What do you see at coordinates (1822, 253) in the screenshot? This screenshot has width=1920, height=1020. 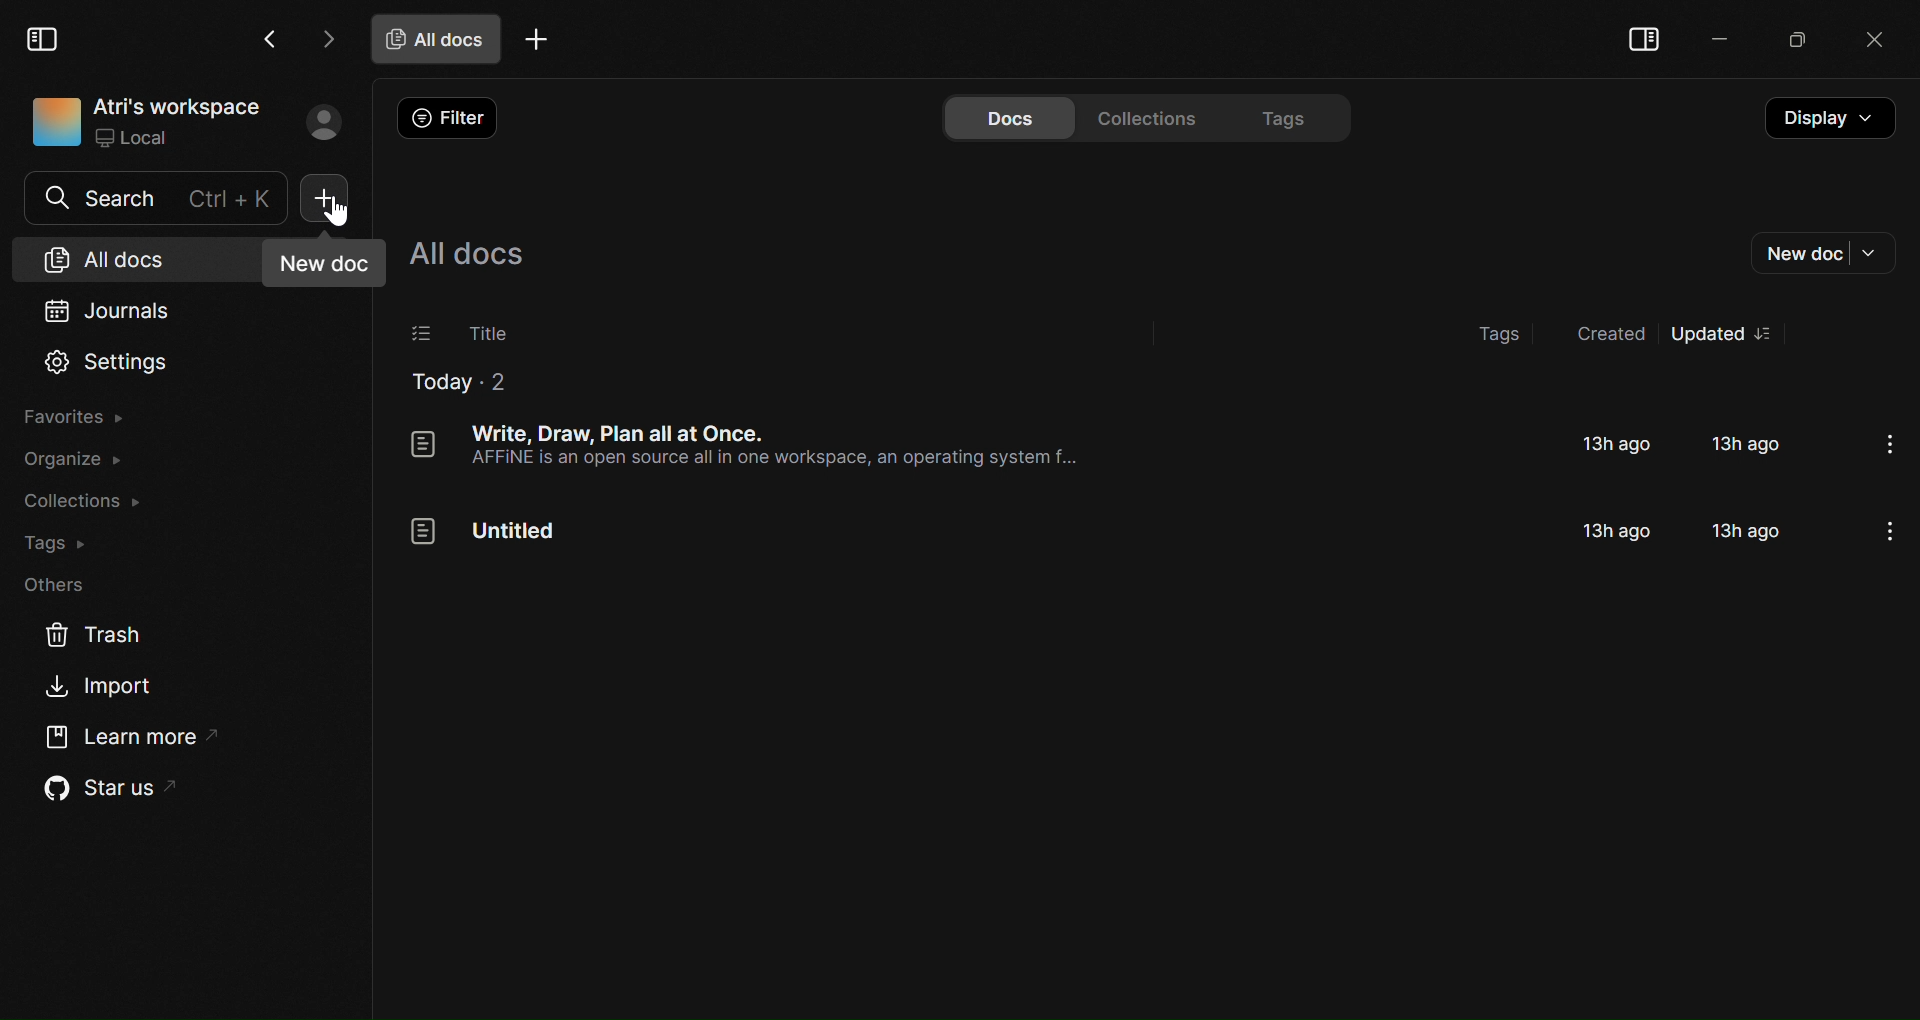 I see `New doc` at bounding box center [1822, 253].